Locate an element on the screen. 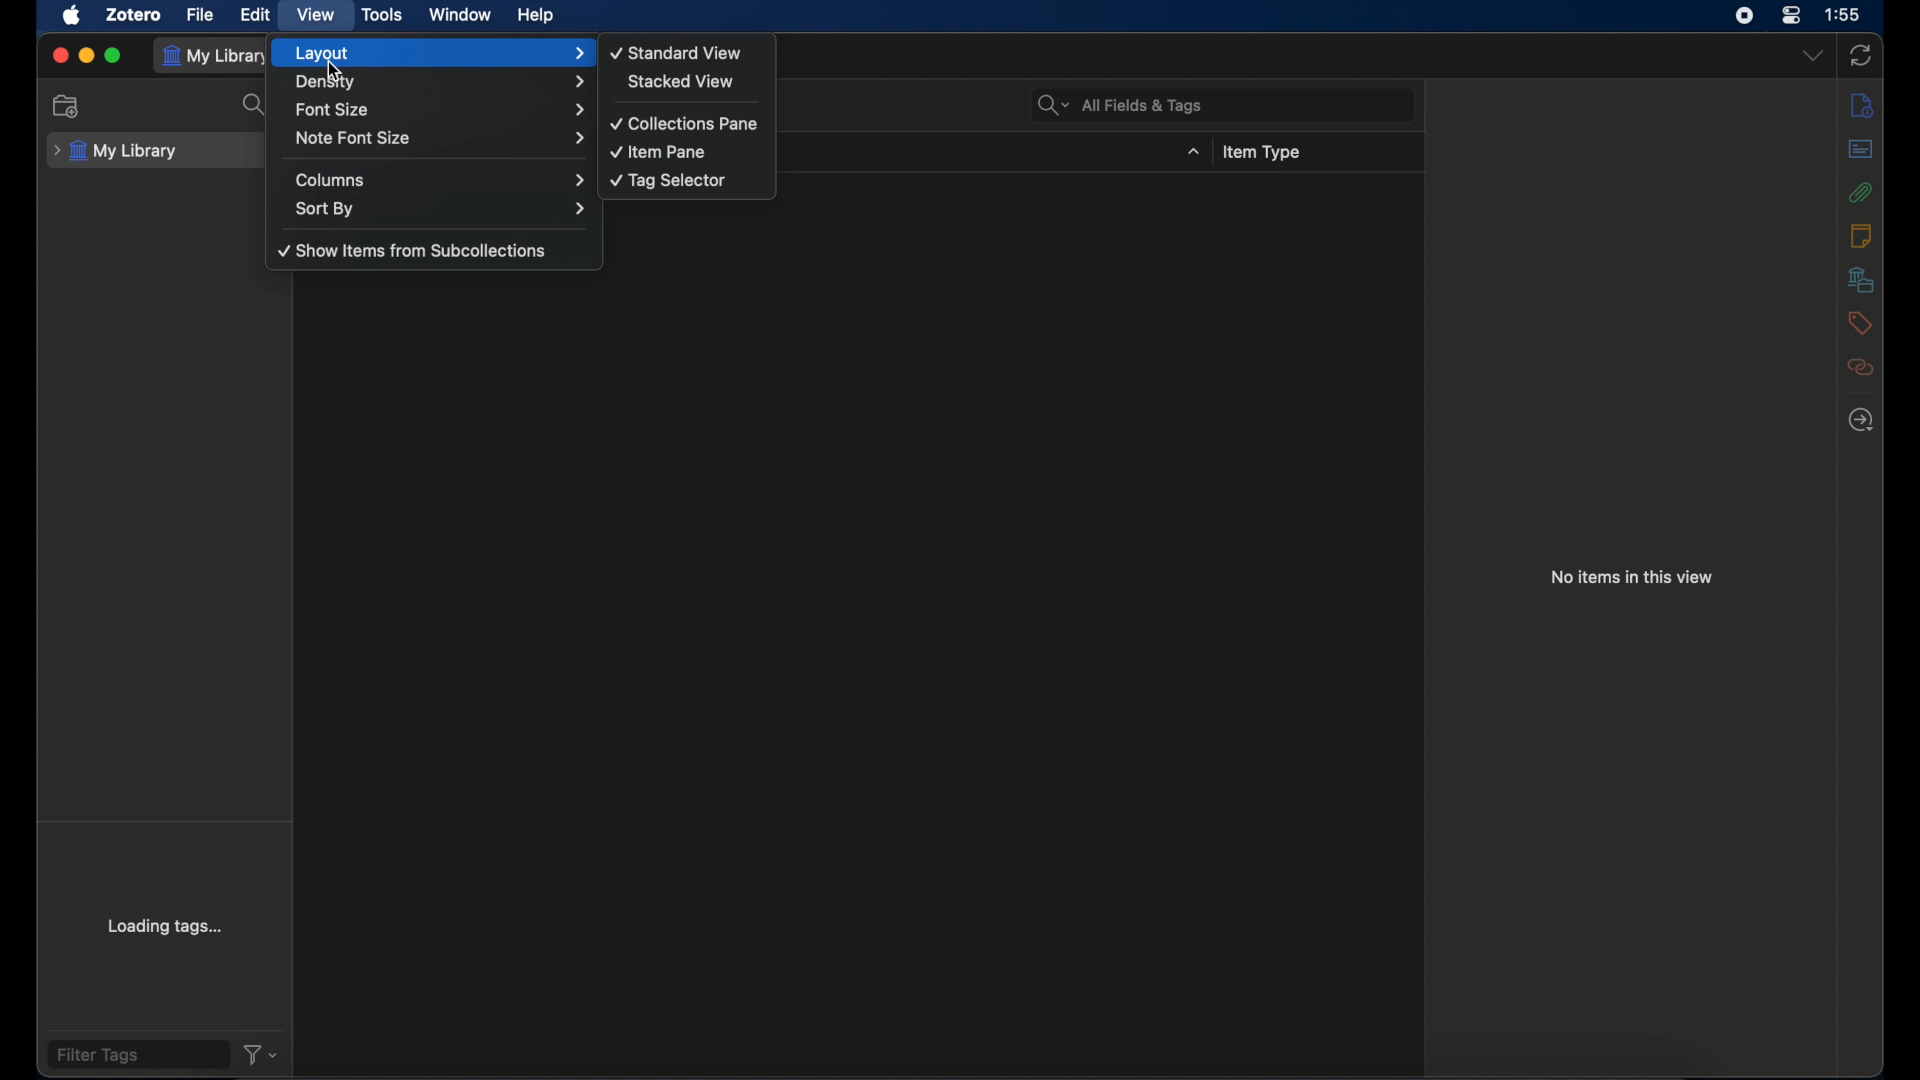  screen recorder is located at coordinates (1745, 16).